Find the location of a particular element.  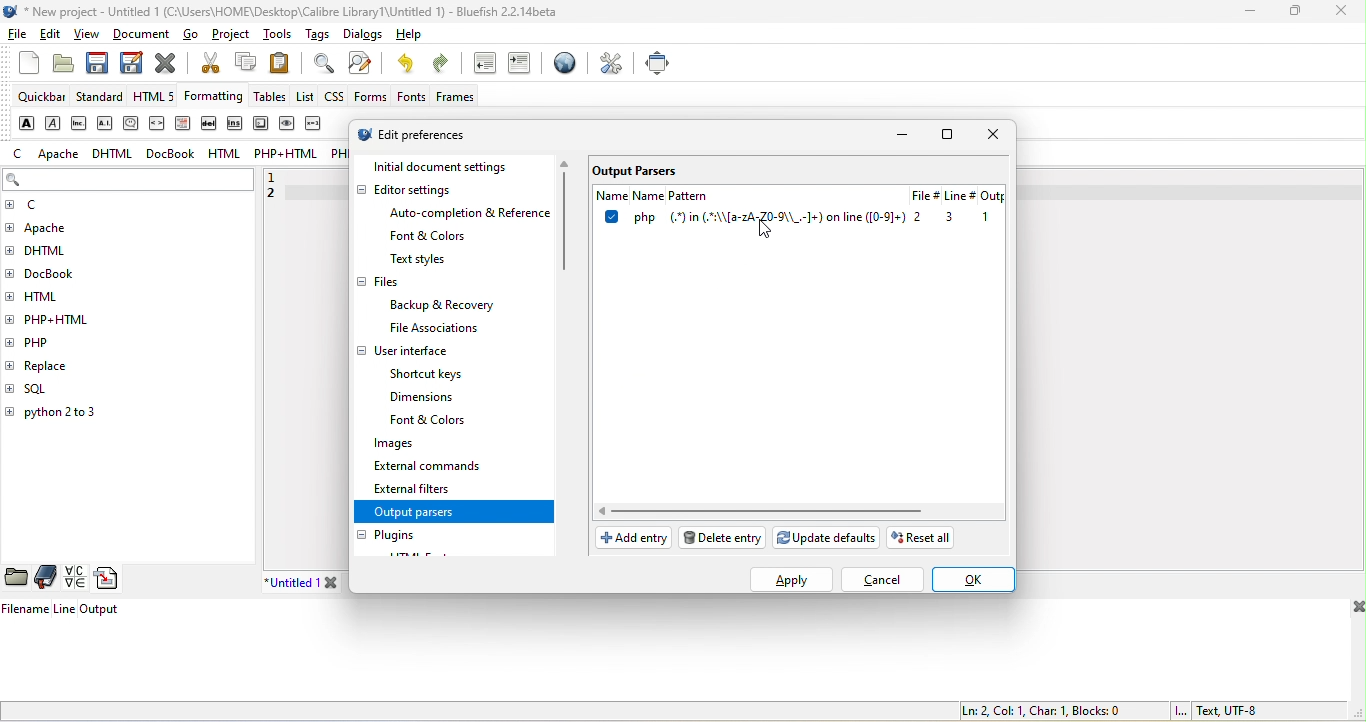

minimize is located at coordinates (904, 136).